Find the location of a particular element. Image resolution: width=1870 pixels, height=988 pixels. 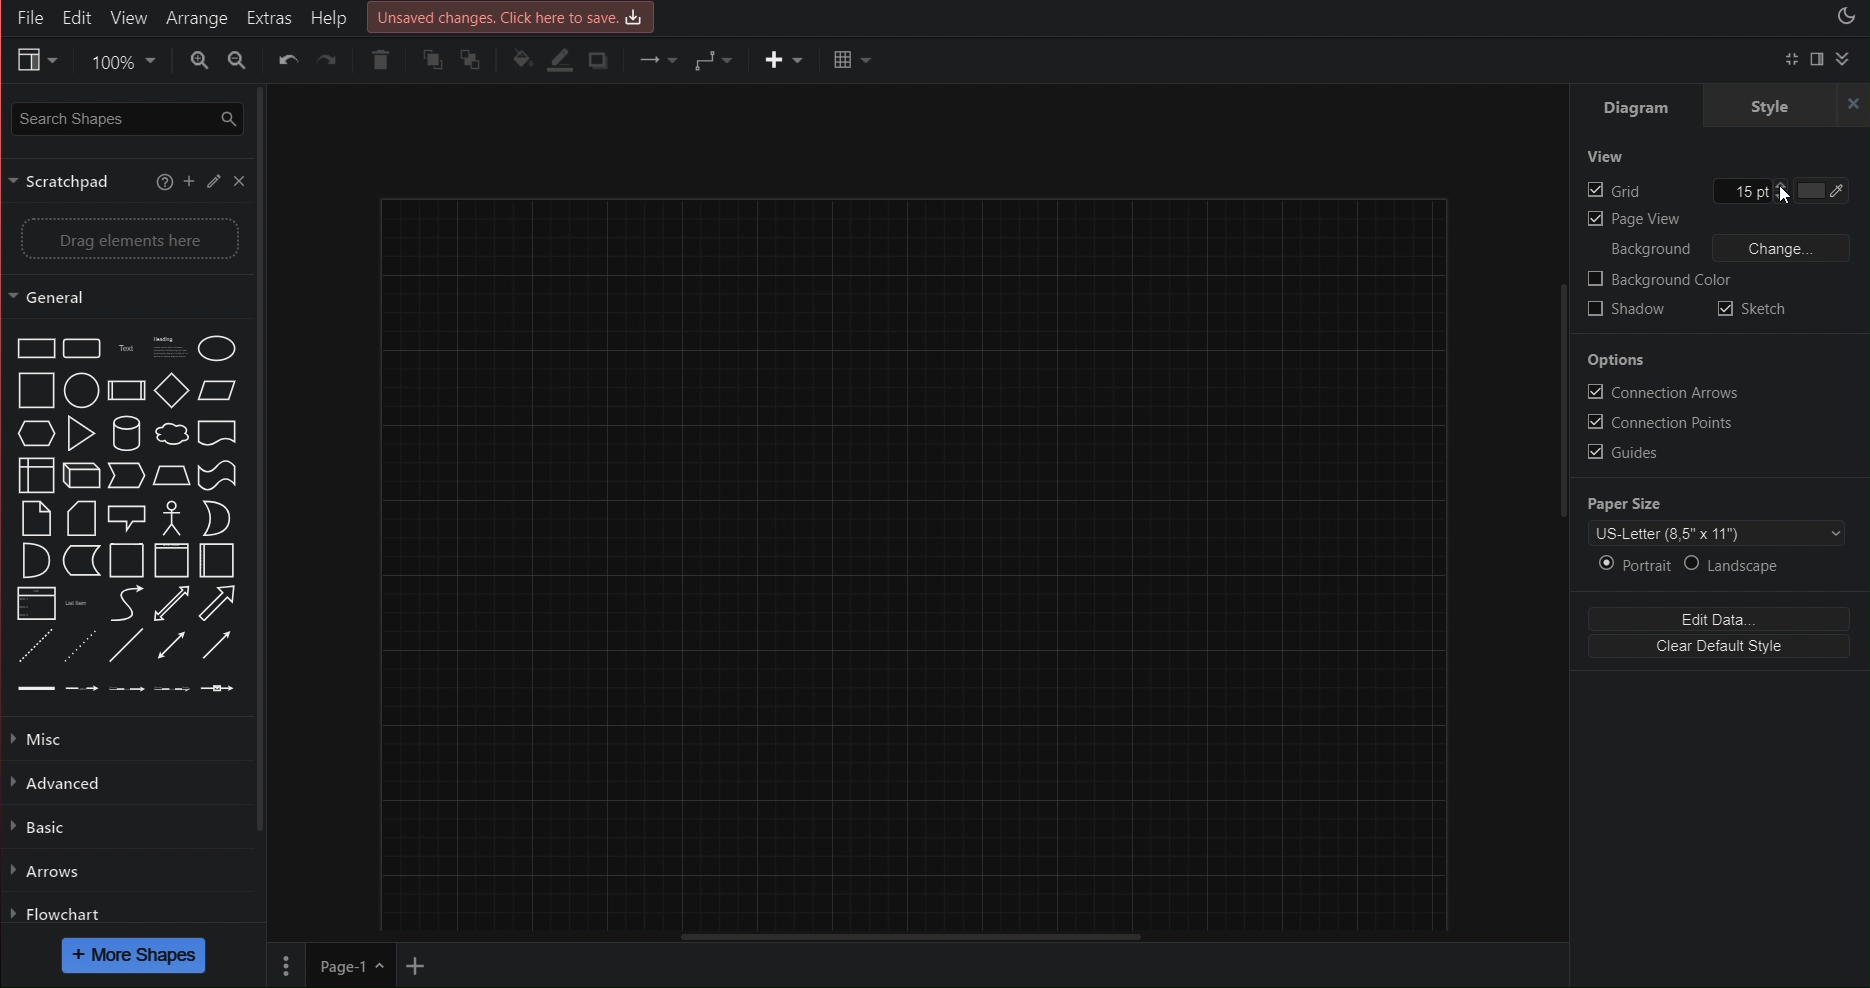

Scrollbar is located at coordinates (938, 937).